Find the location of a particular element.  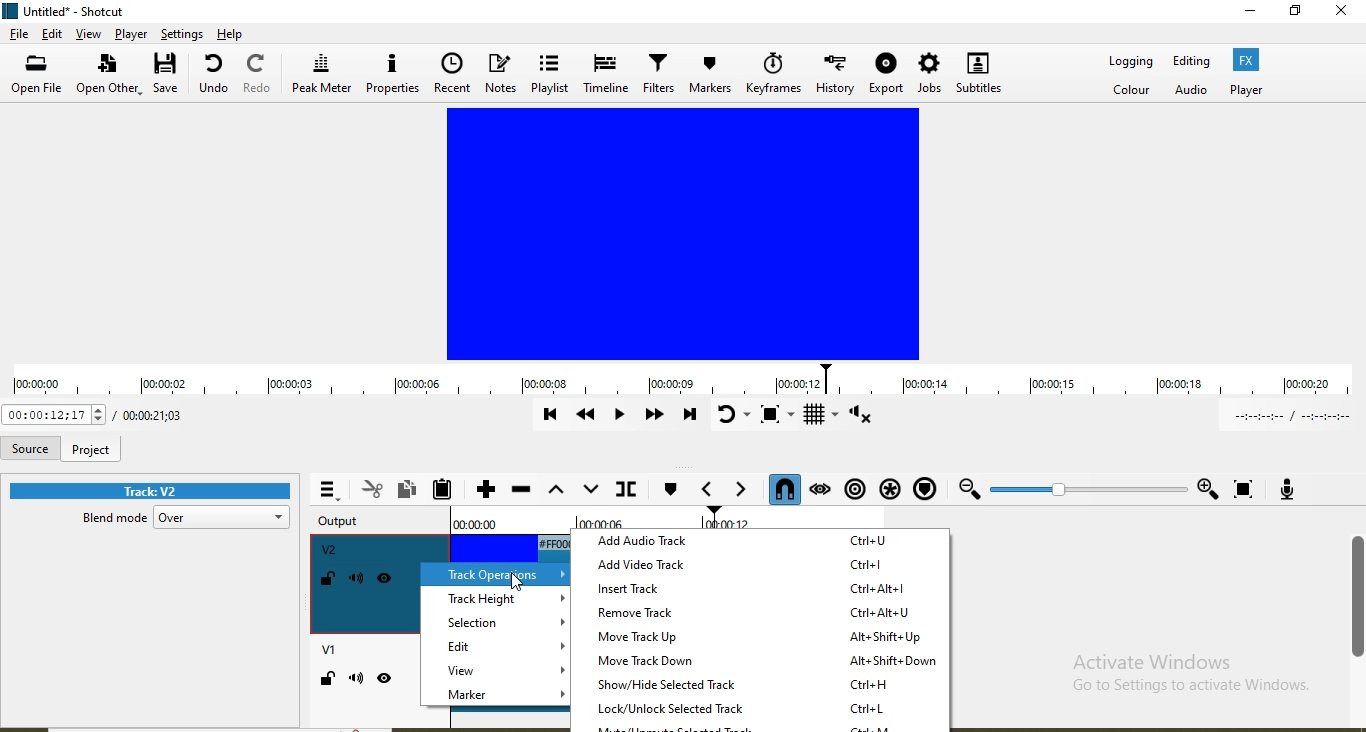

Editing is located at coordinates (1194, 62).